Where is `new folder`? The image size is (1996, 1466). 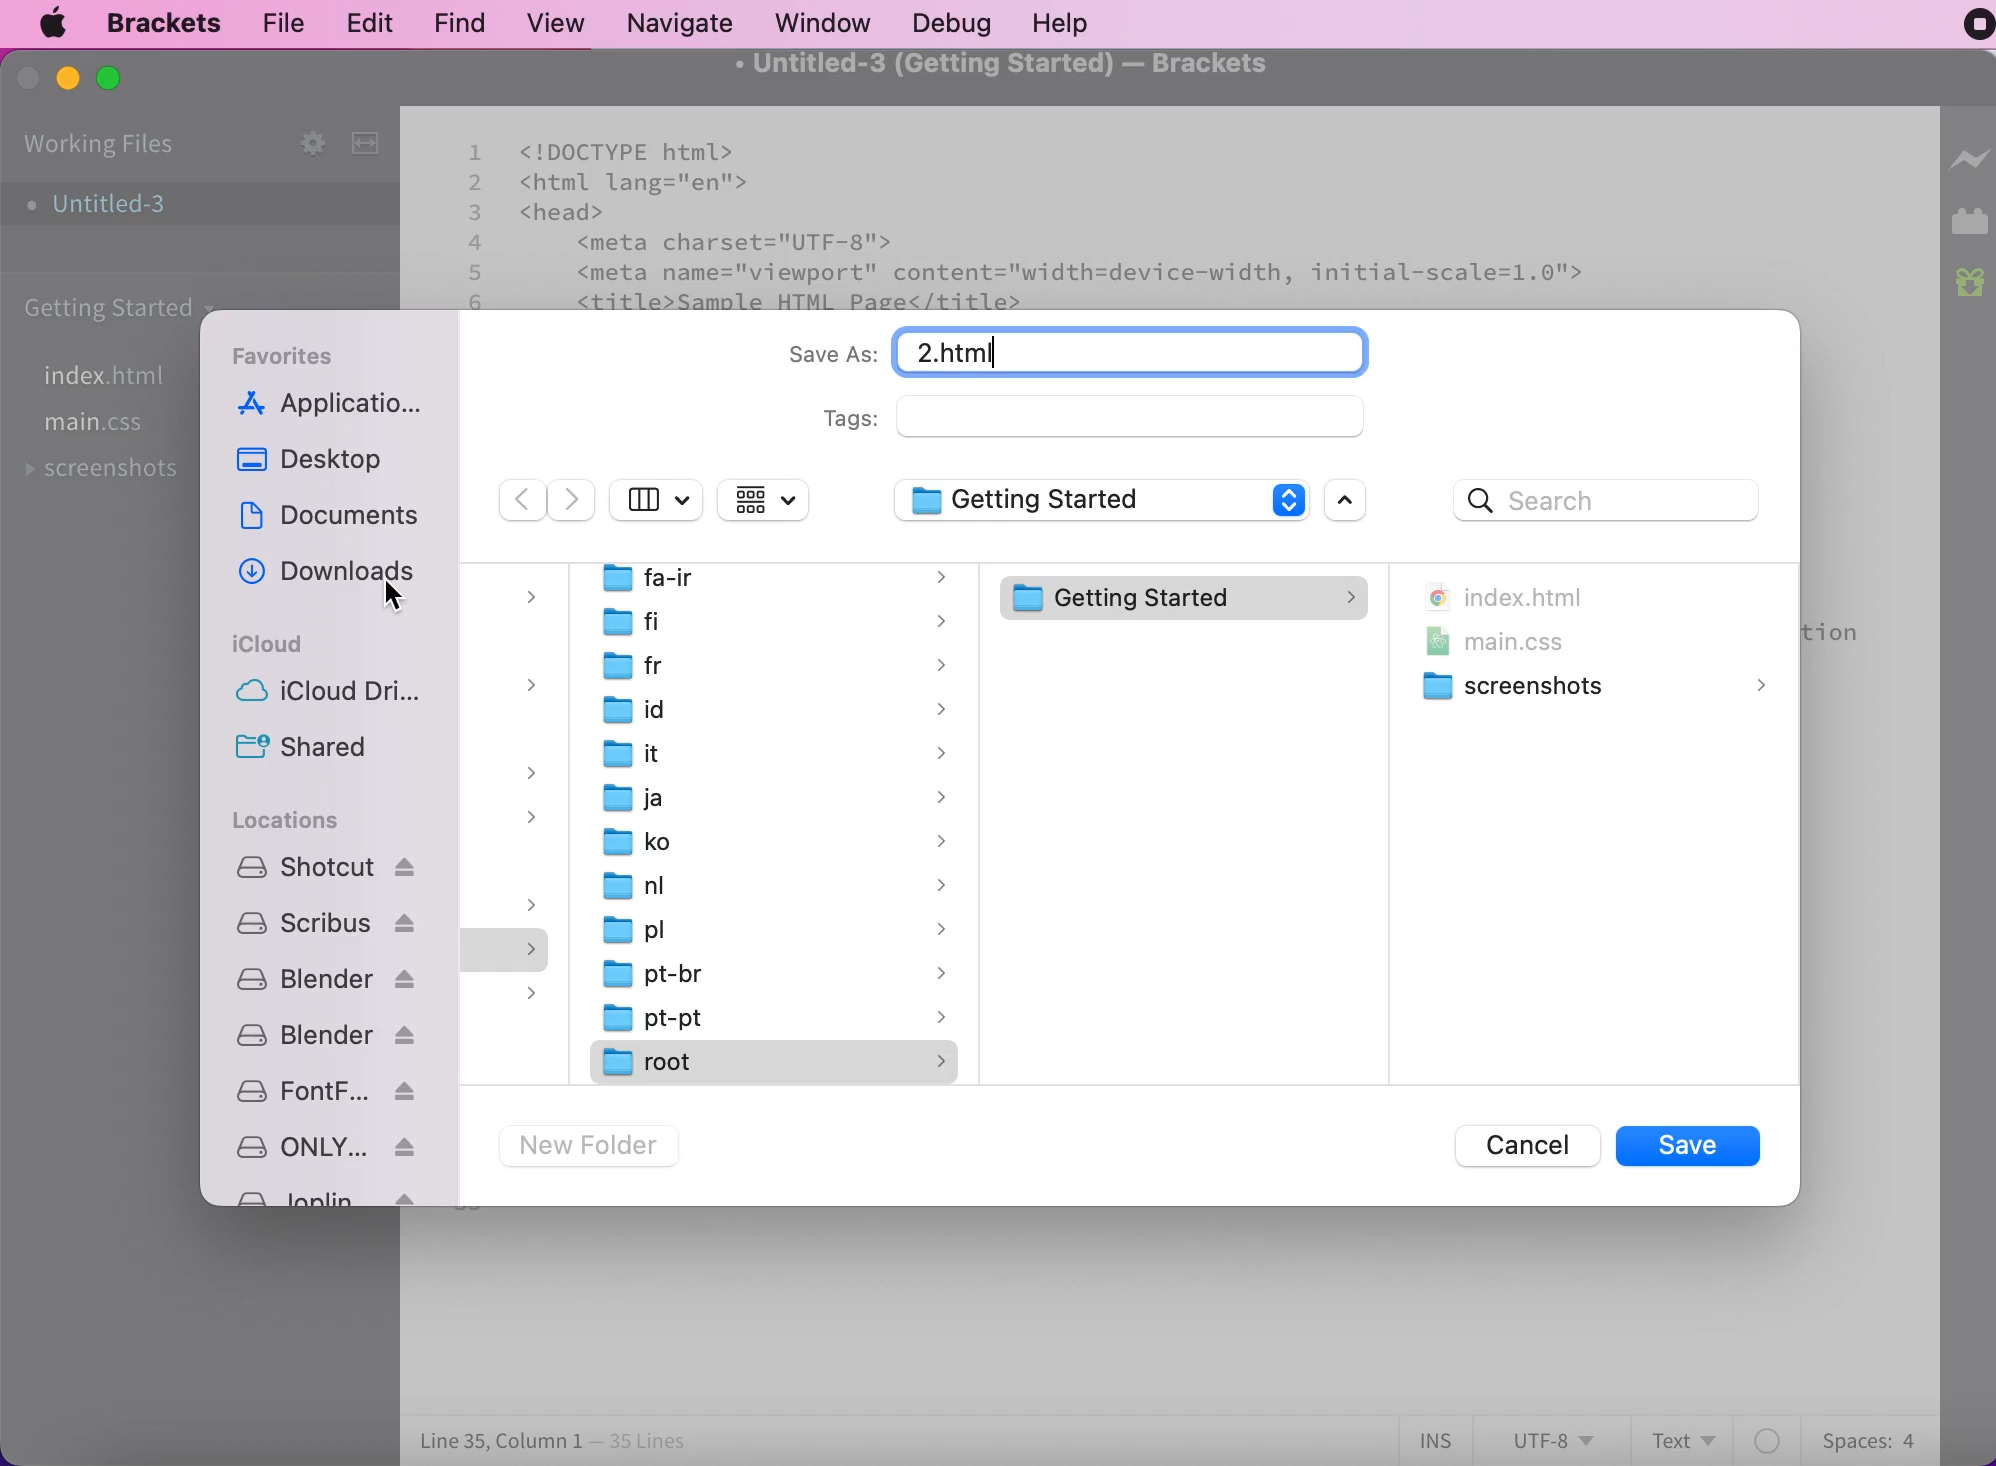
new folder is located at coordinates (596, 1147).